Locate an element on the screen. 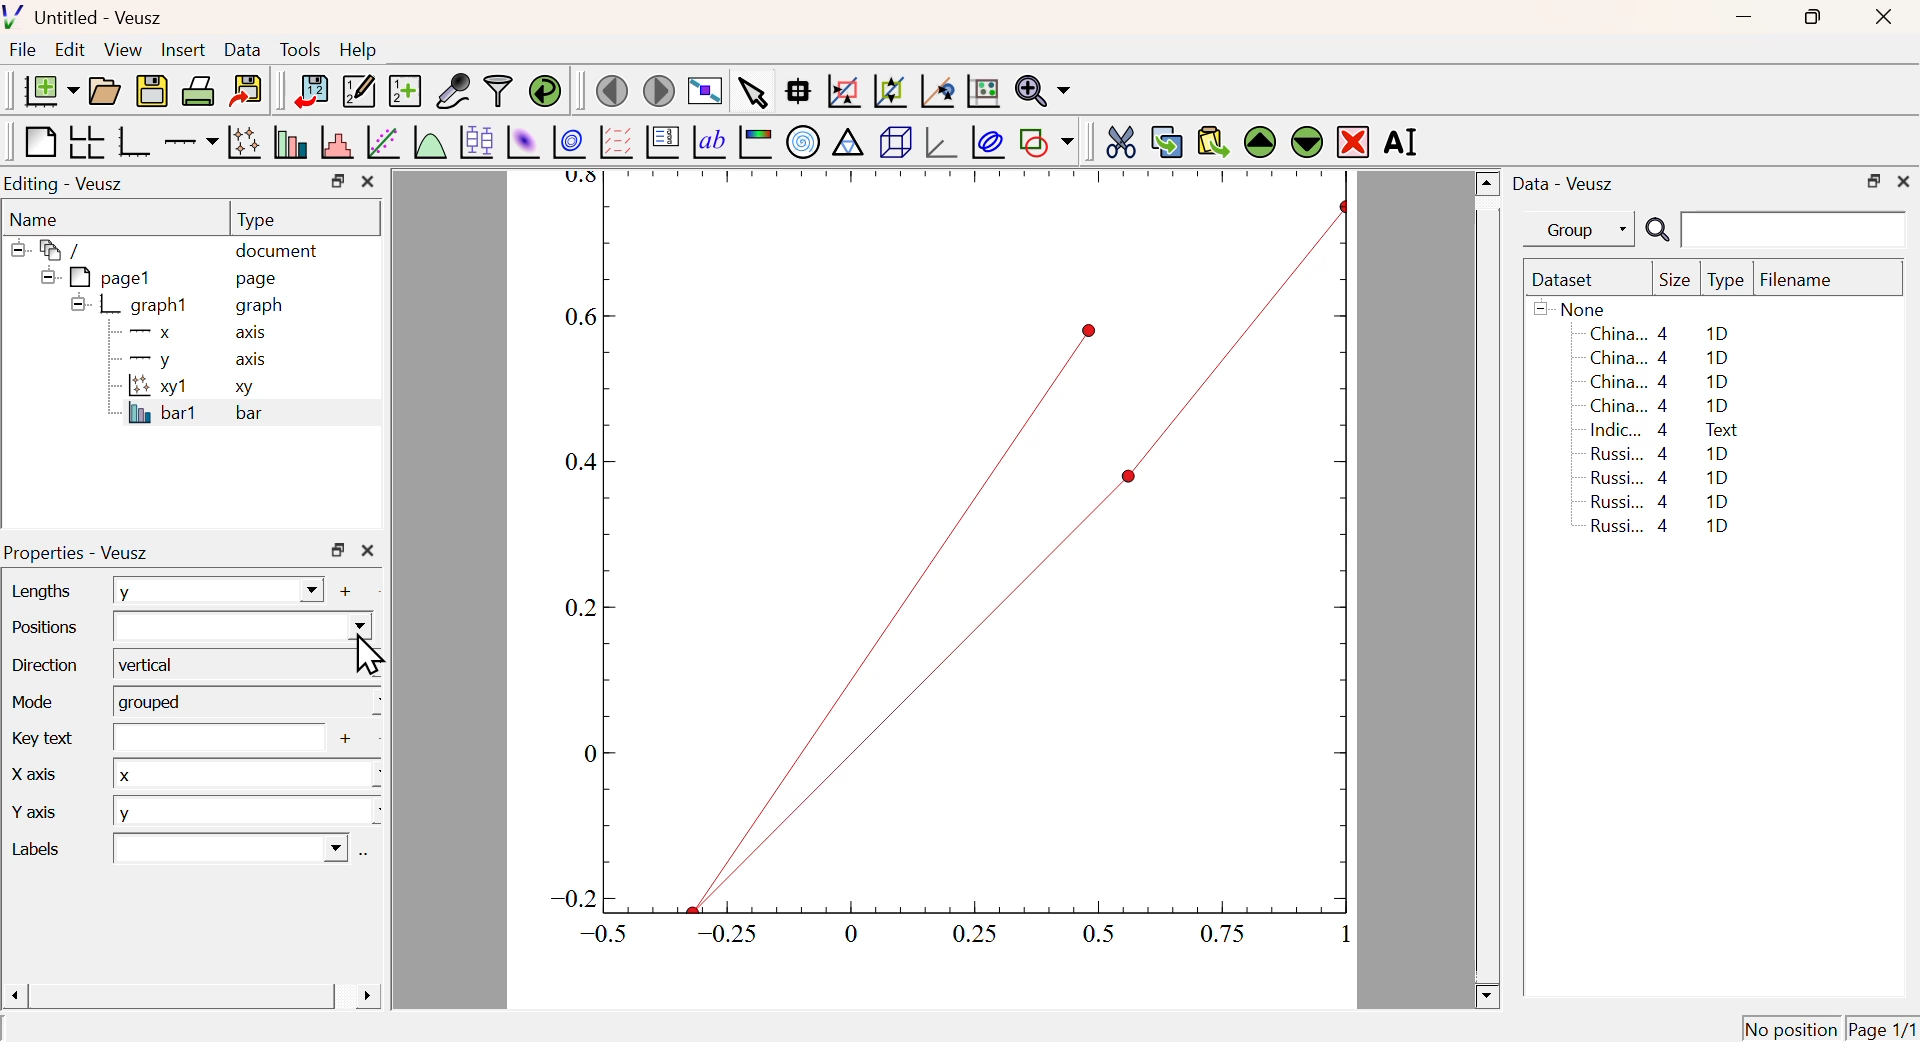 This screenshot has width=1920, height=1042. Untitled - Veusz is located at coordinates (88, 19).